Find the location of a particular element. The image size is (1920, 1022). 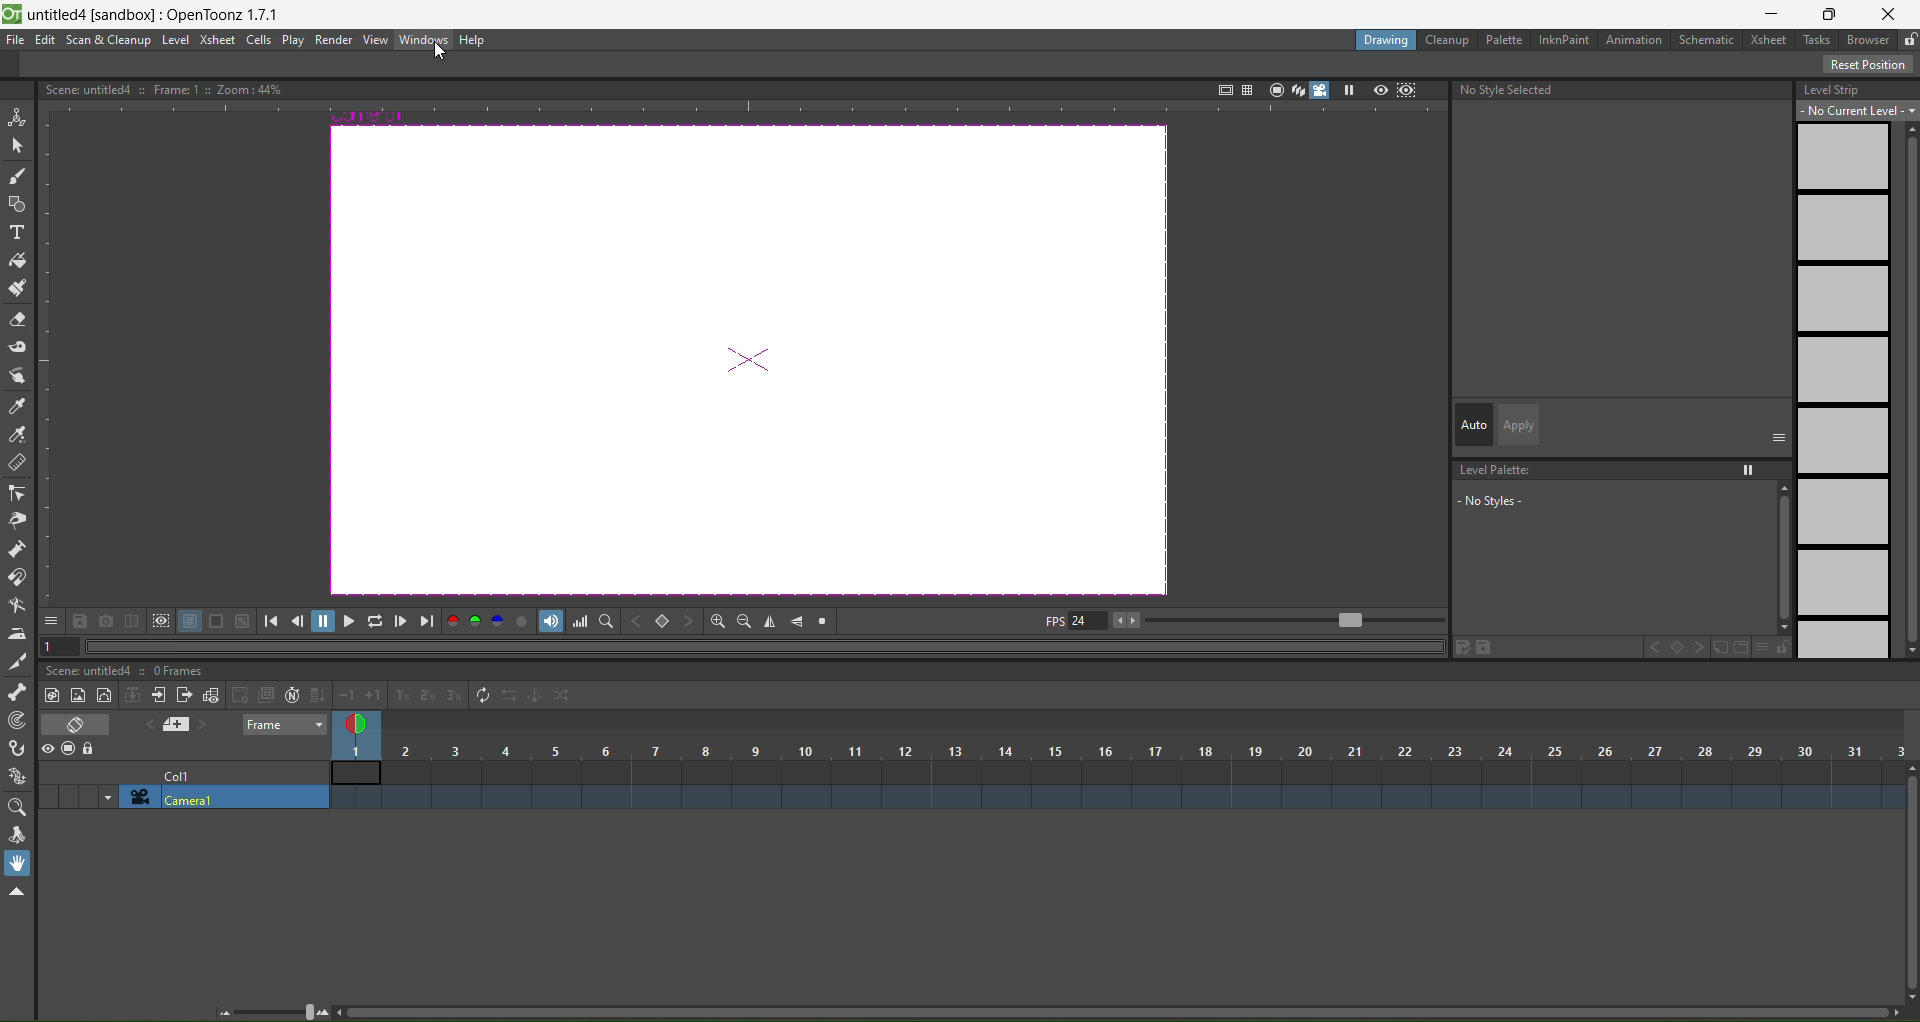

scroll bar is located at coordinates (1908, 884).